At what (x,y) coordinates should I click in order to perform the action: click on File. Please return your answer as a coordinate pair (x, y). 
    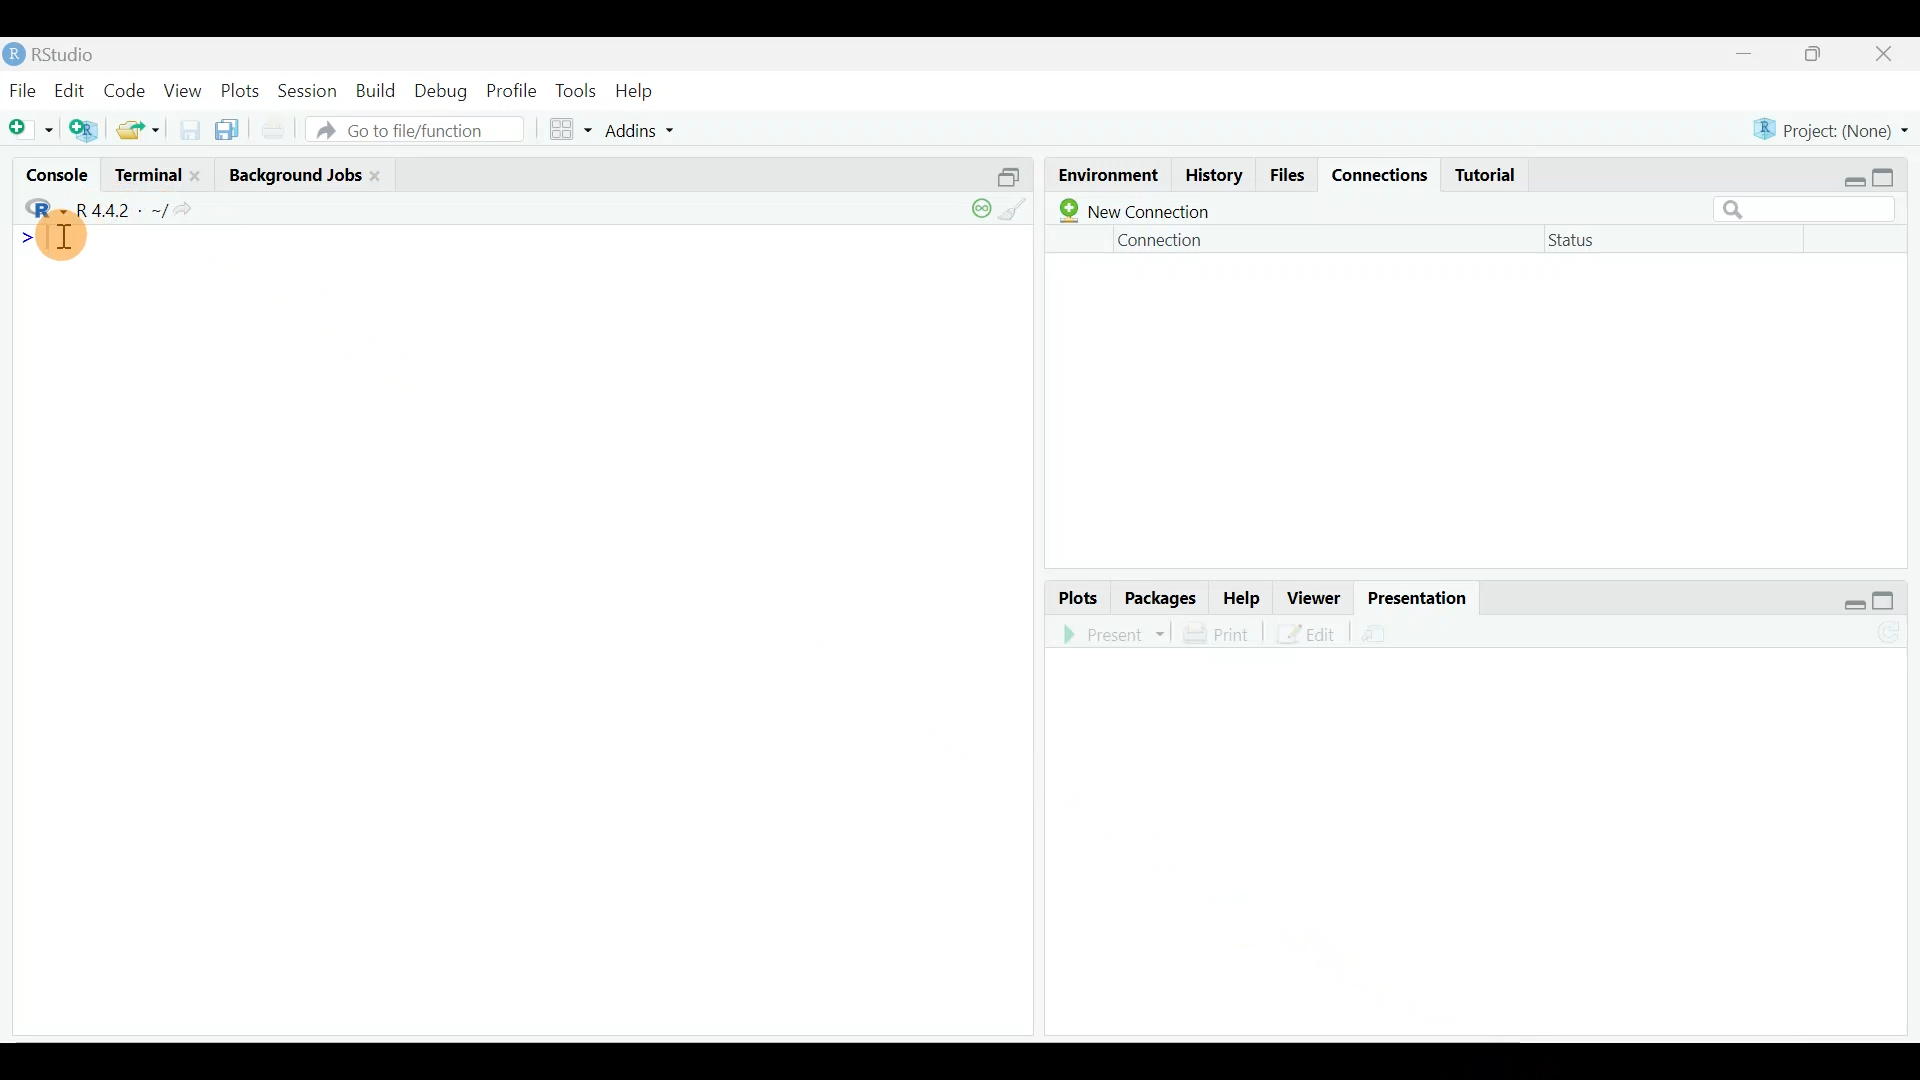
    Looking at the image, I should click on (23, 89).